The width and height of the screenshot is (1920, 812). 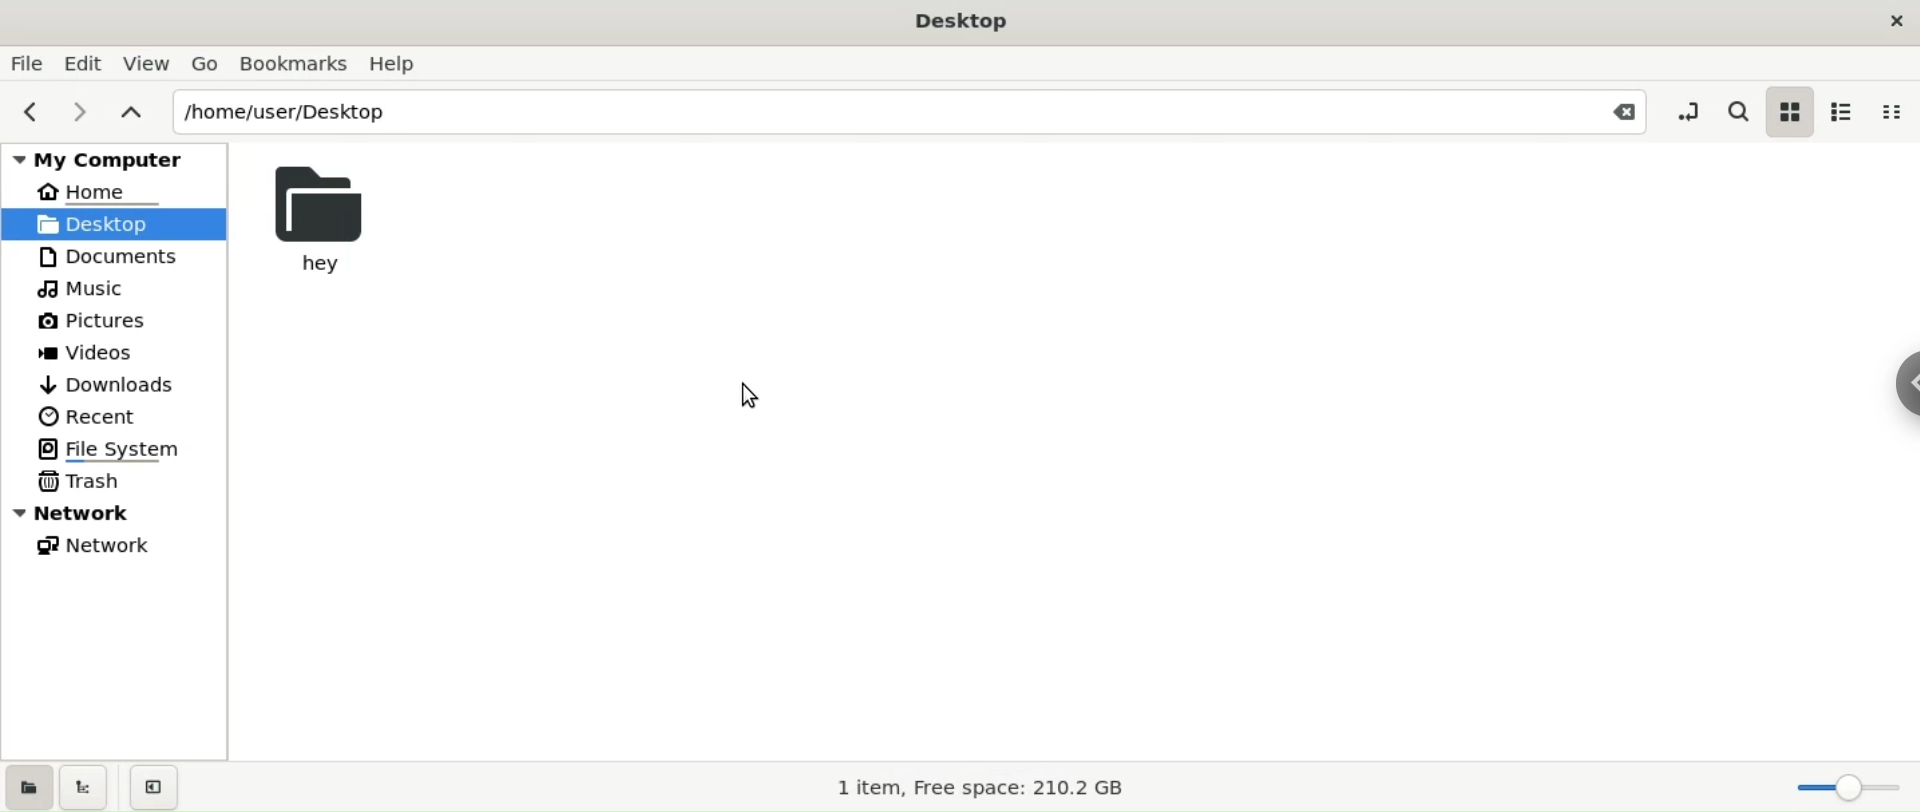 I want to click on toggle location entry, so click(x=1687, y=111).